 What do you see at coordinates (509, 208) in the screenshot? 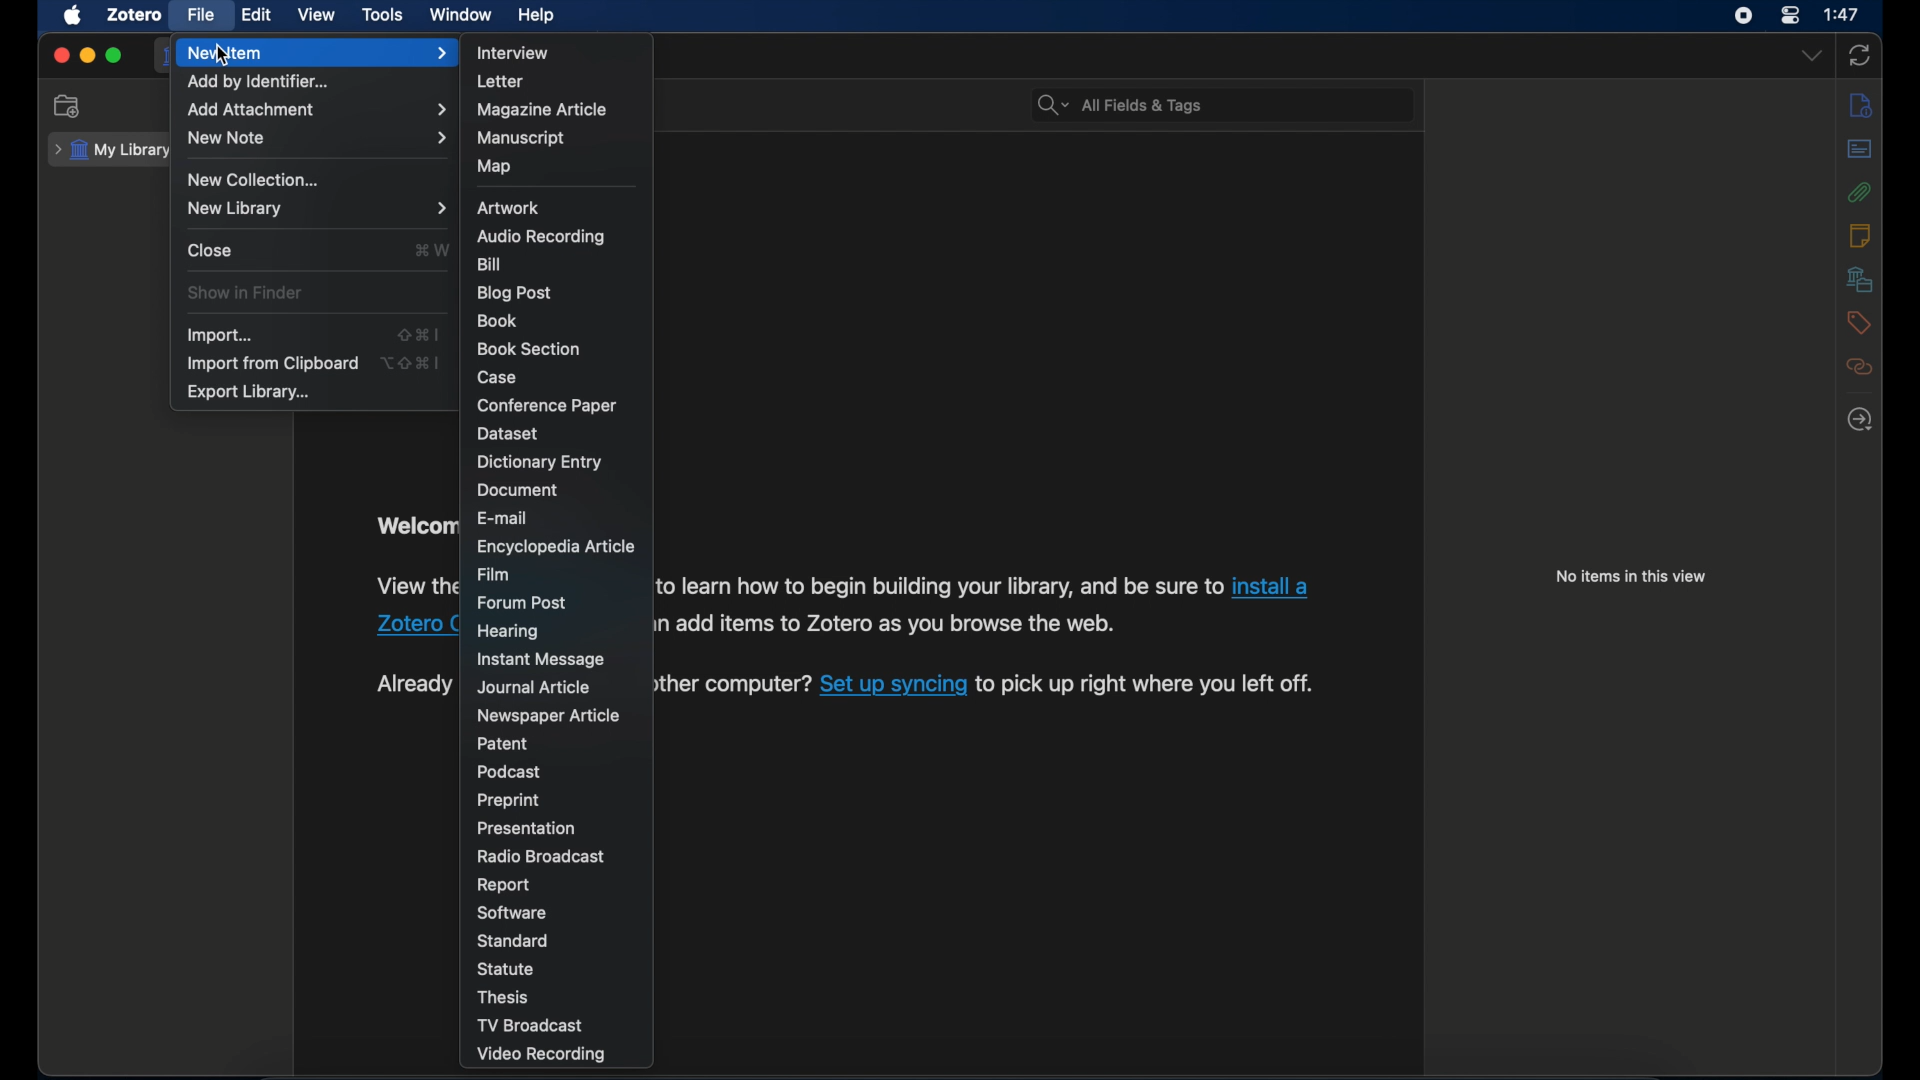
I see `artwork` at bounding box center [509, 208].